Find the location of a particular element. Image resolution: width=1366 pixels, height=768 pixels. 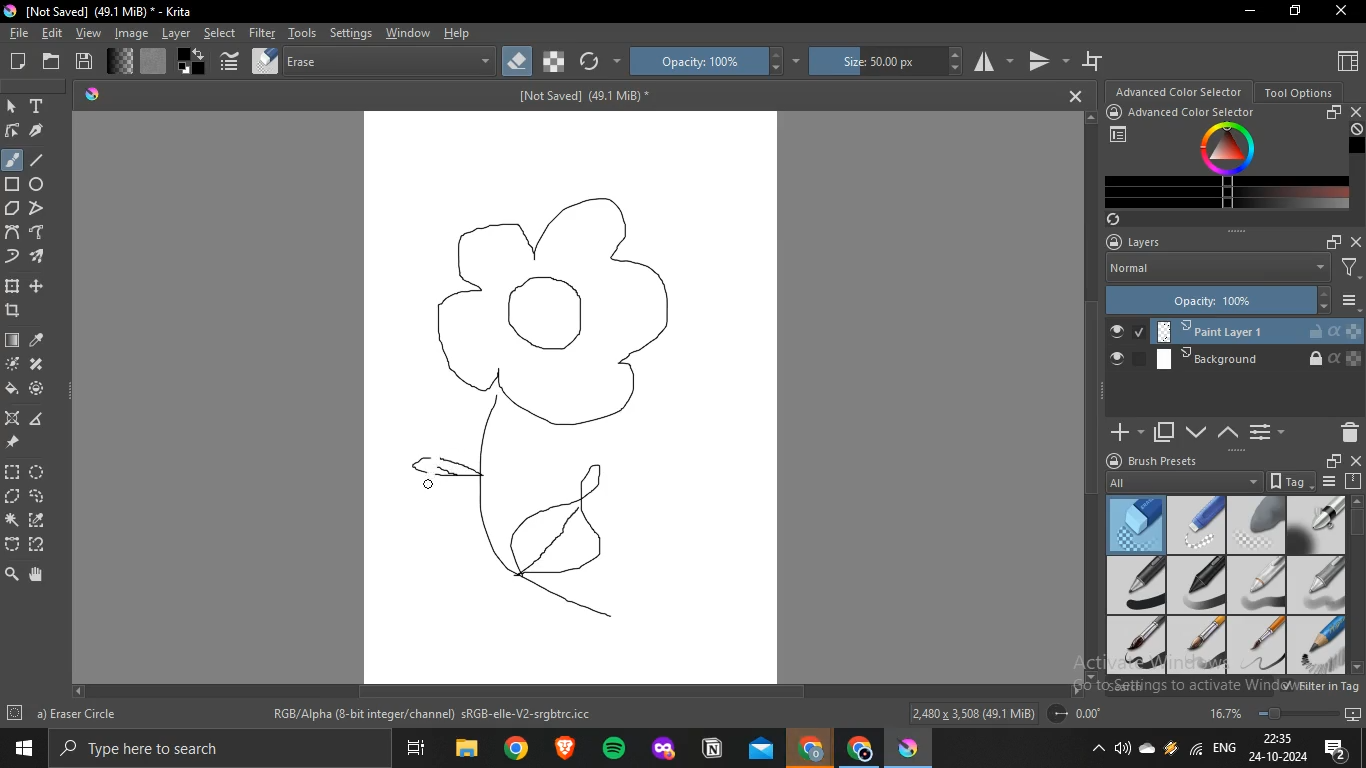

ENG is located at coordinates (1223, 746).